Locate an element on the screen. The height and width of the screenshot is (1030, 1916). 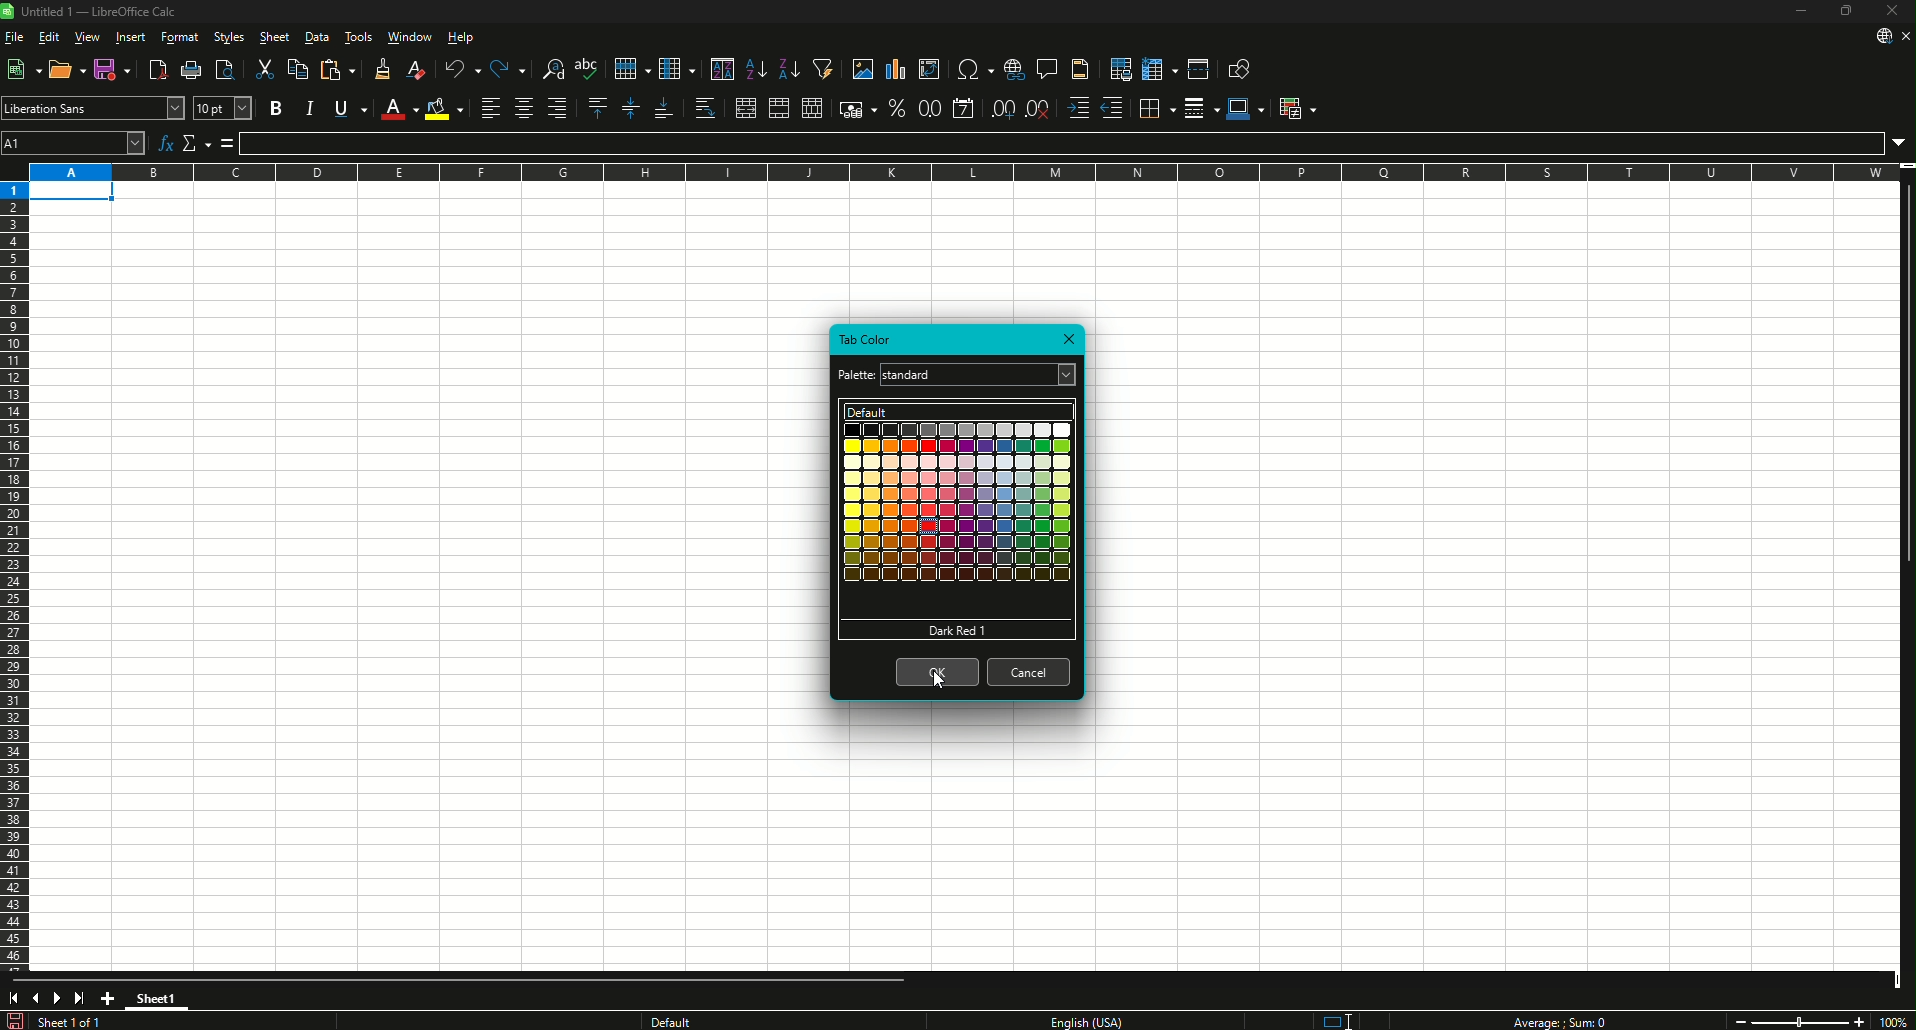
OK is located at coordinates (938, 672).